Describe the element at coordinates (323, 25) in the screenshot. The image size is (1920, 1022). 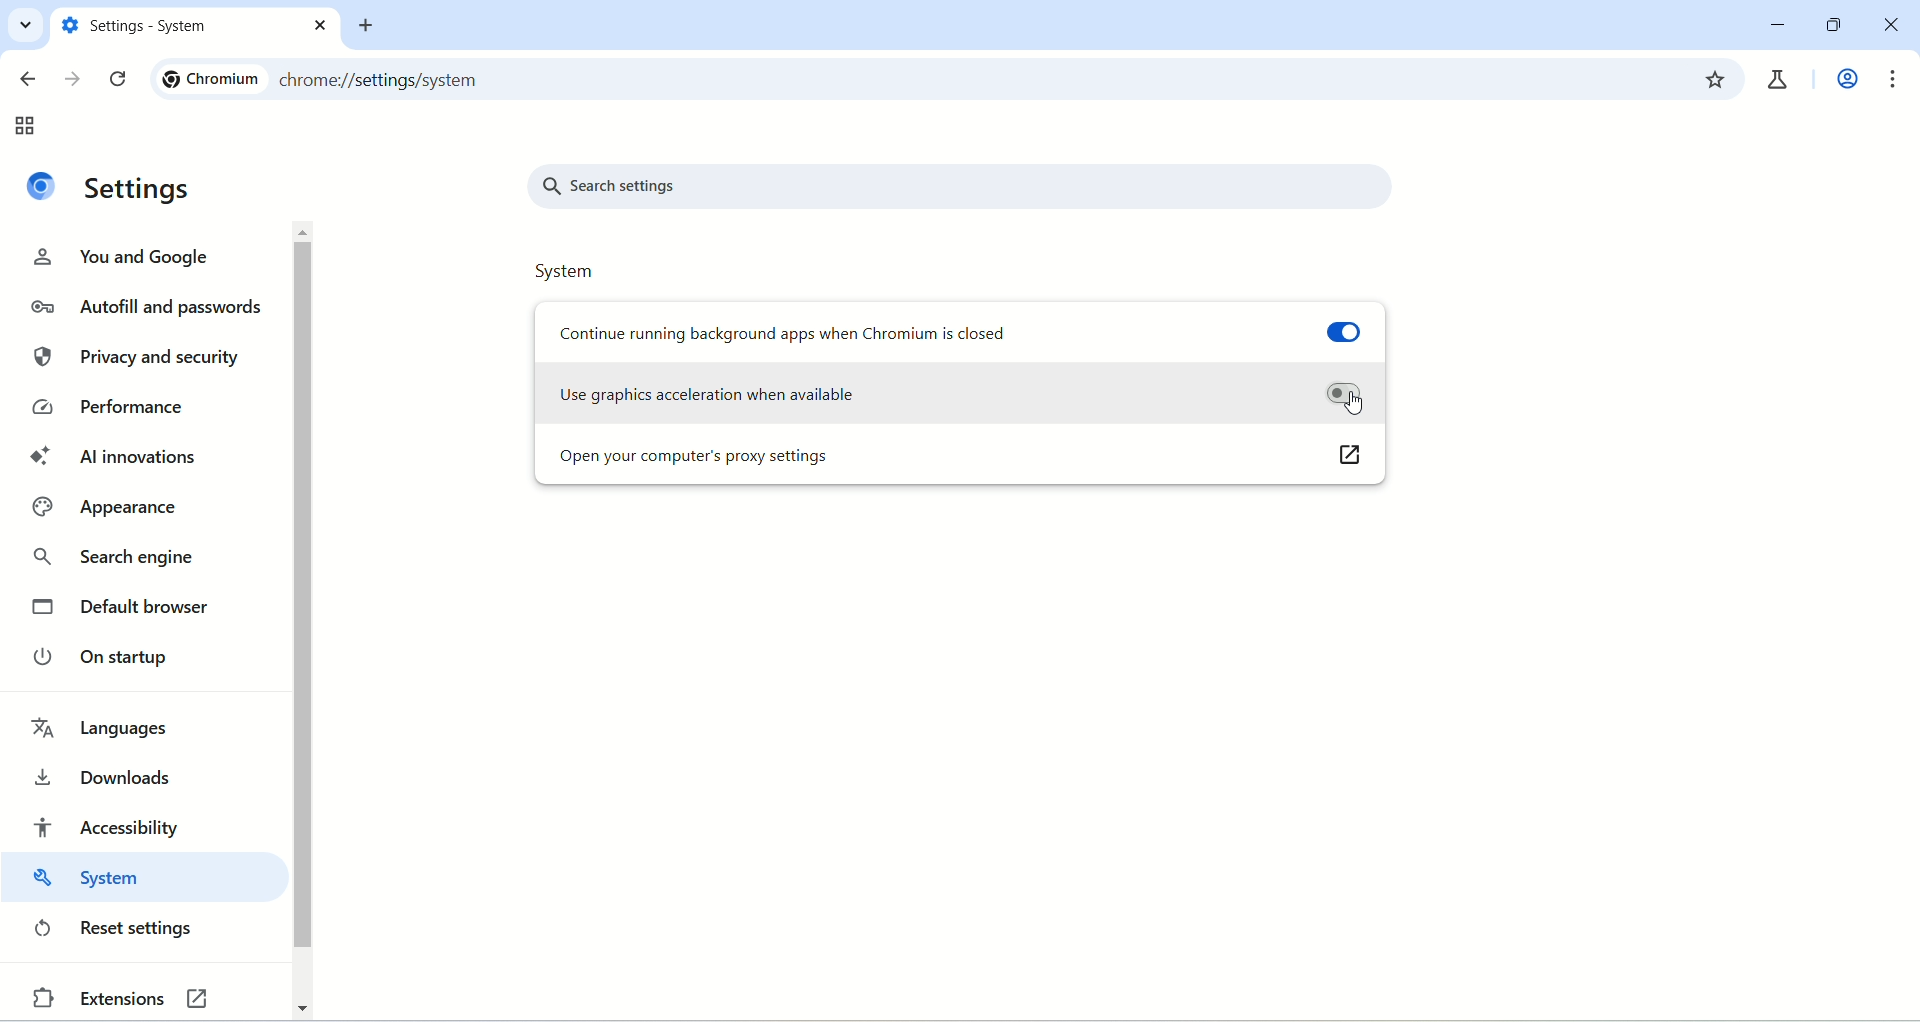
I see `close tab` at that location.